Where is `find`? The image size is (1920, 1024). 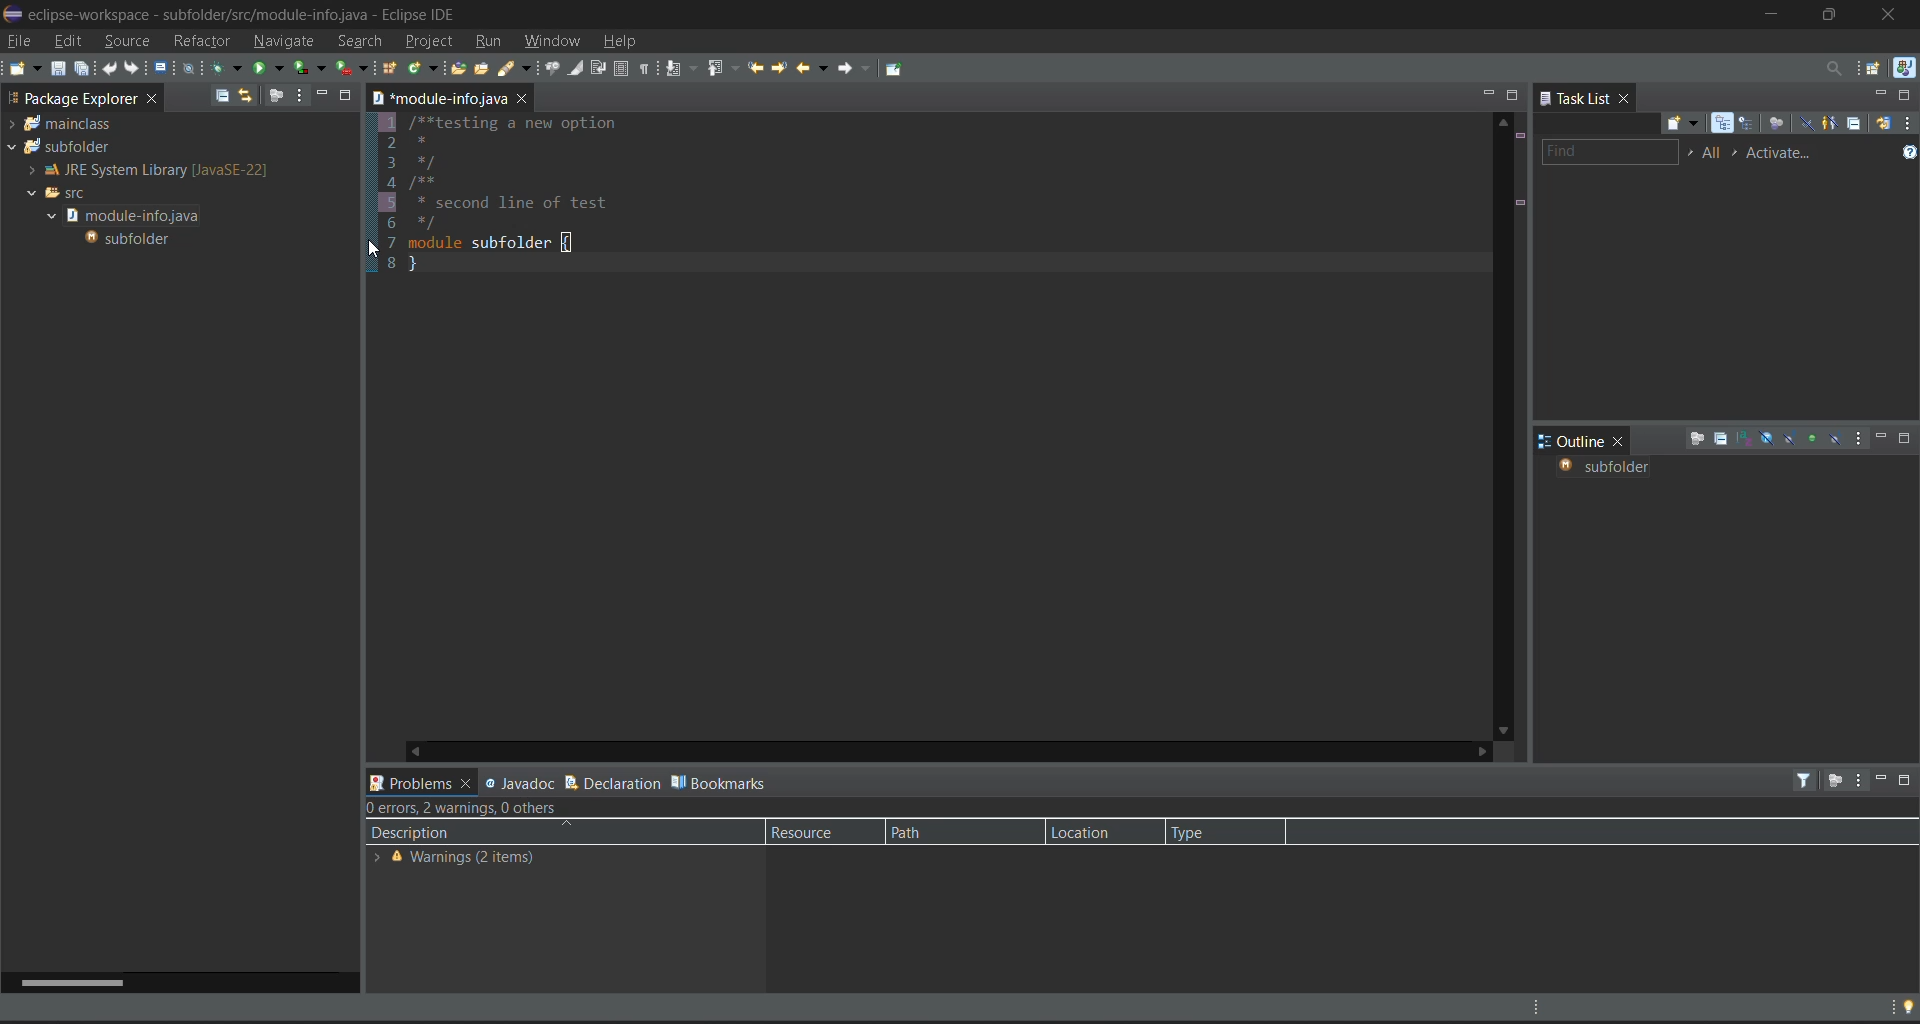
find is located at coordinates (1607, 153).